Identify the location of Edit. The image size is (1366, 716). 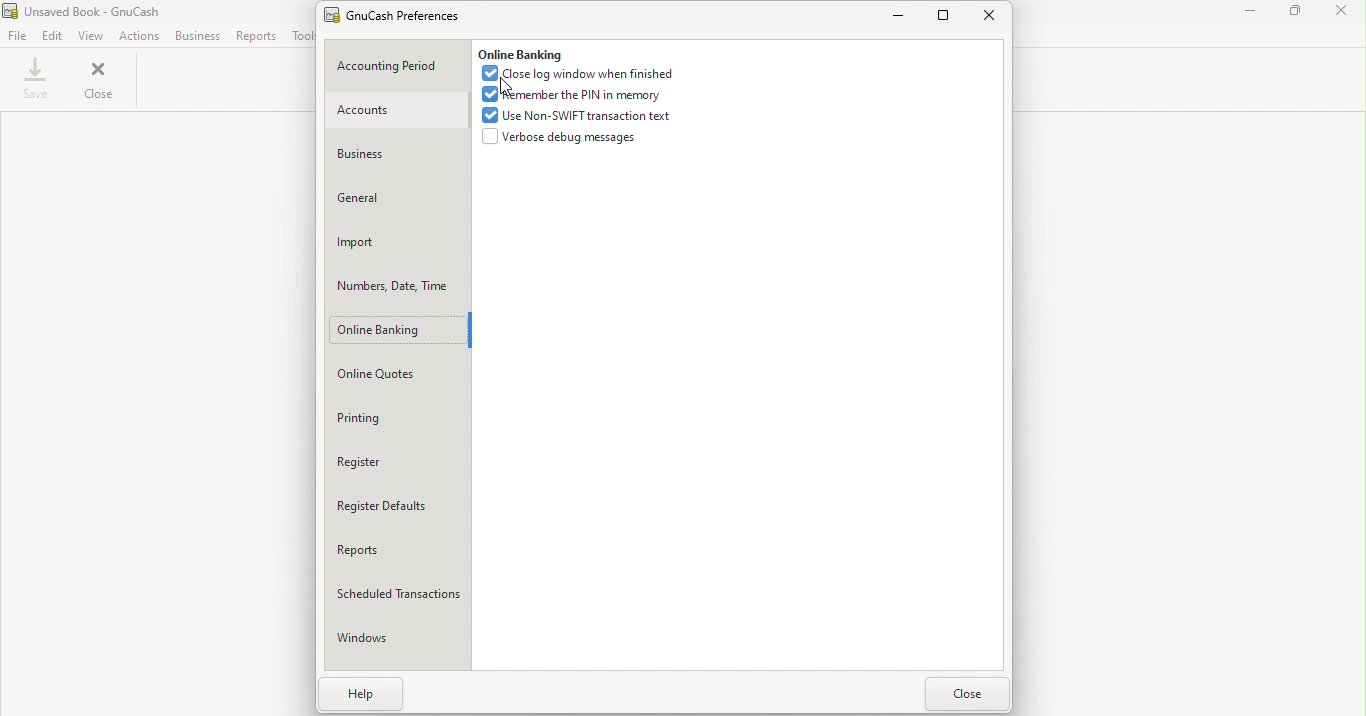
(52, 36).